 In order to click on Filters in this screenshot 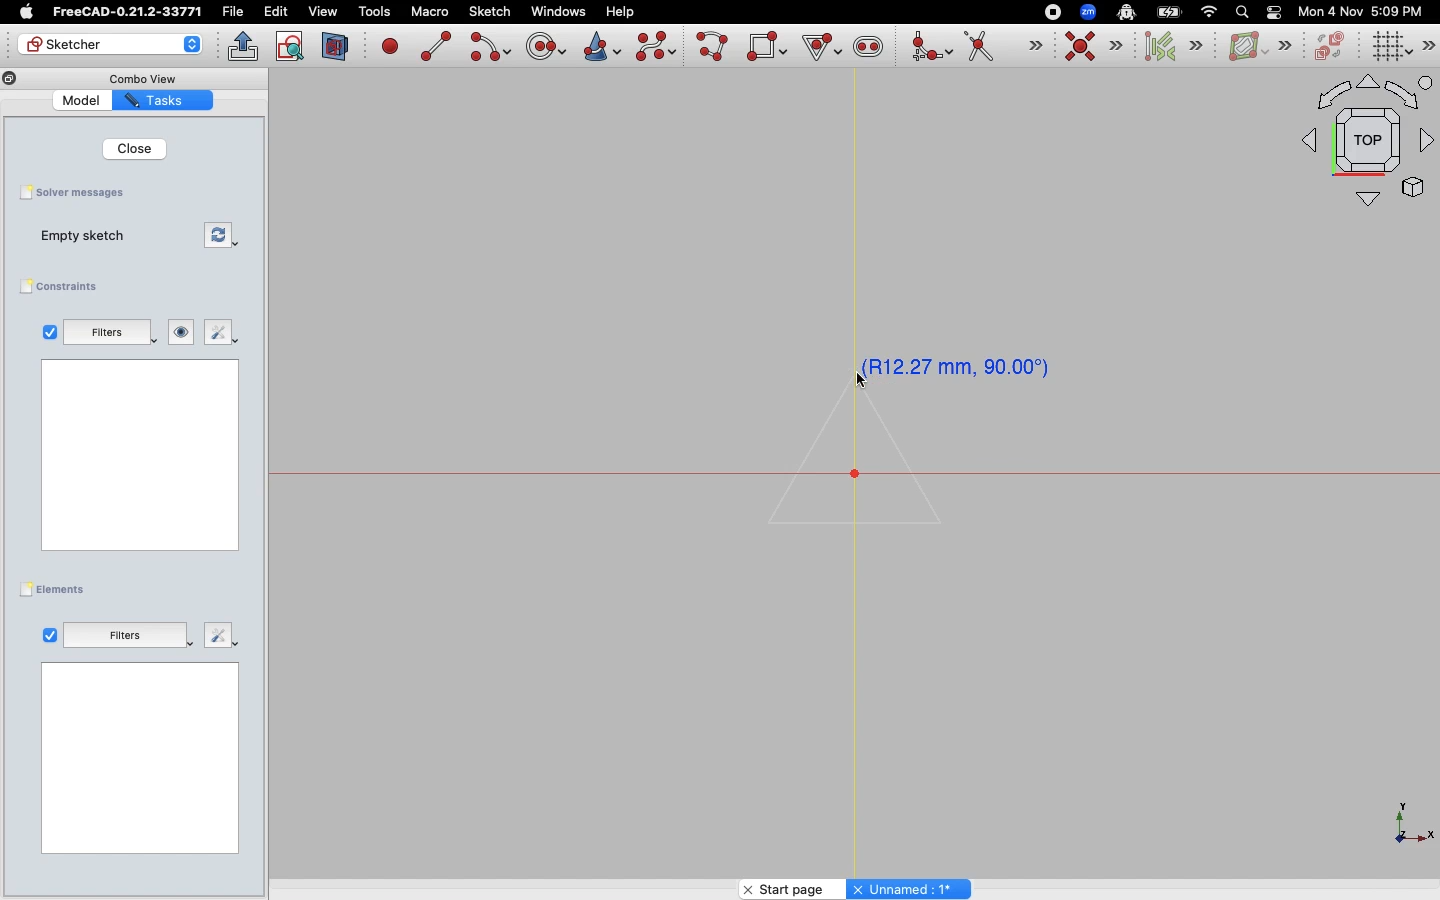, I will do `click(127, 633)`.